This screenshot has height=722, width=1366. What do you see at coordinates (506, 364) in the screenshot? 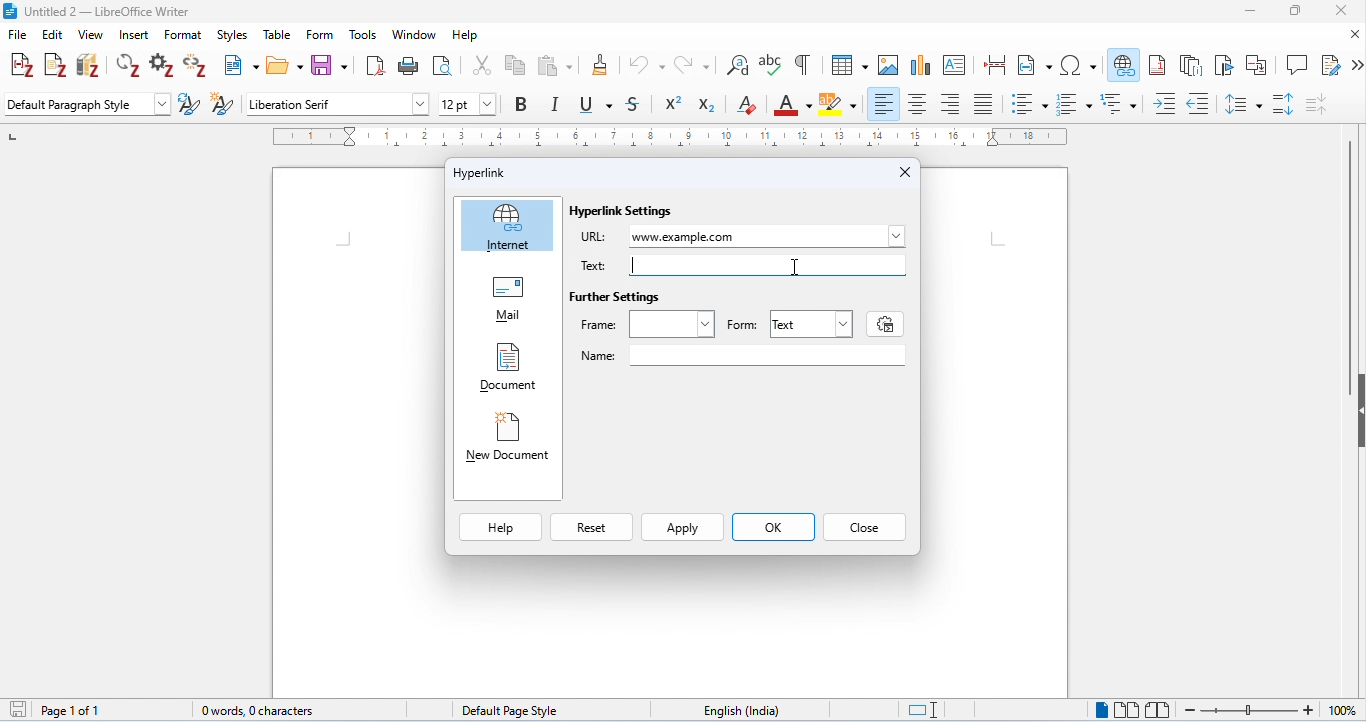
I see `Document` at bounding box center [506, 364].